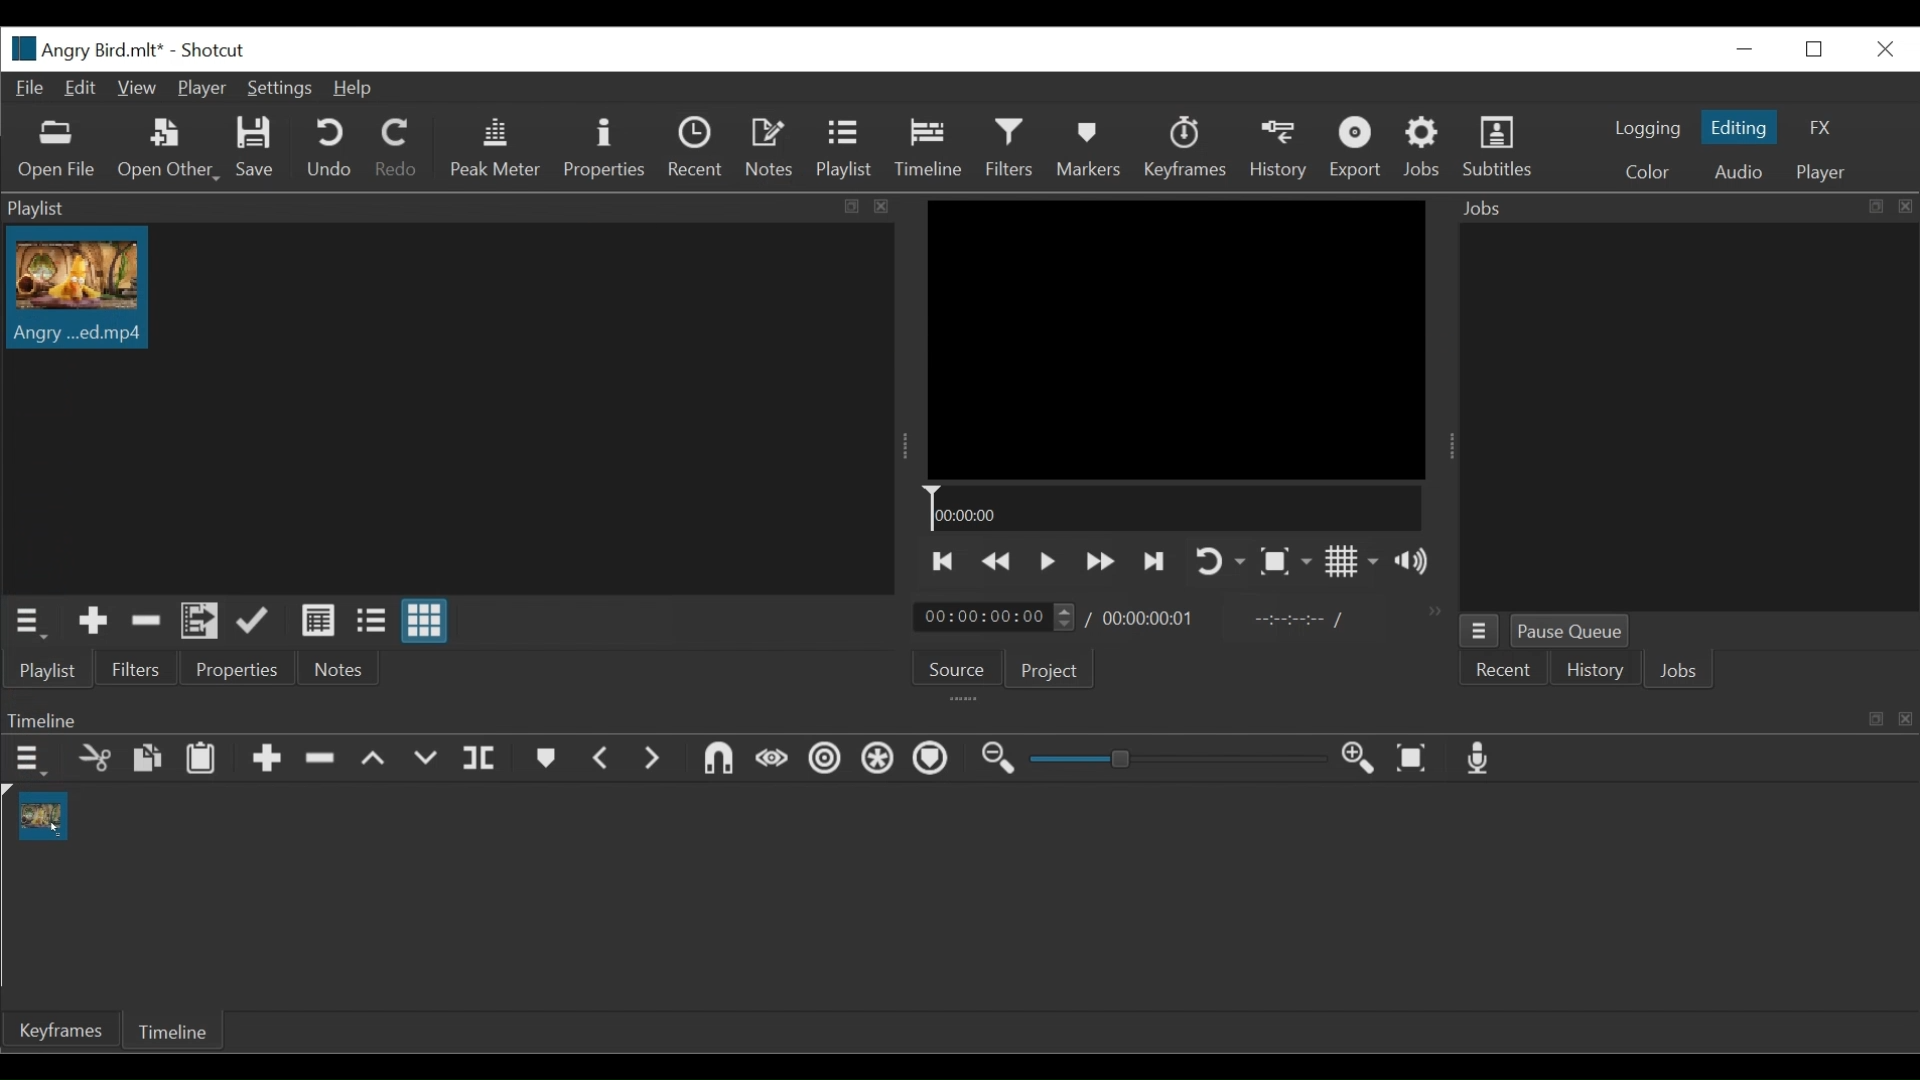  Describe the element at coordinates (144, 757) in the screenshot. I see `copy` at that location.